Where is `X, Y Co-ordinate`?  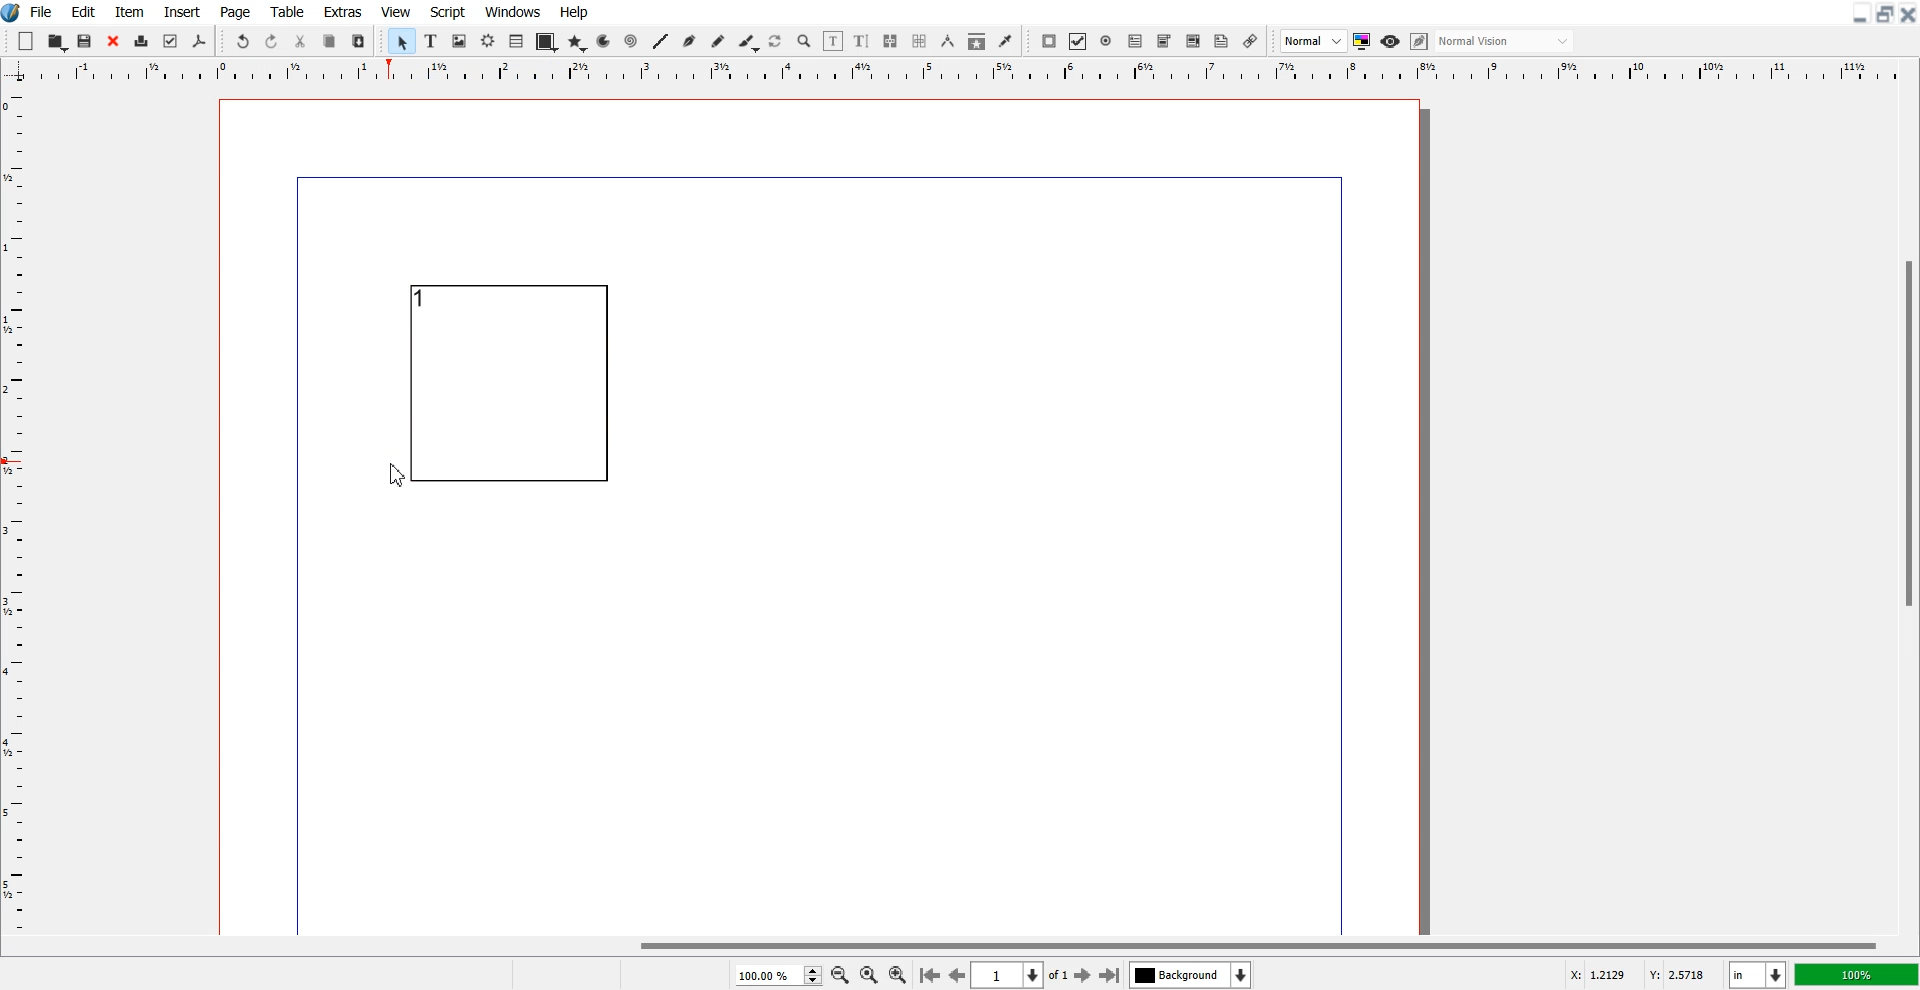 X, Y Co-ordinate is located at coordinates (1638, 976).